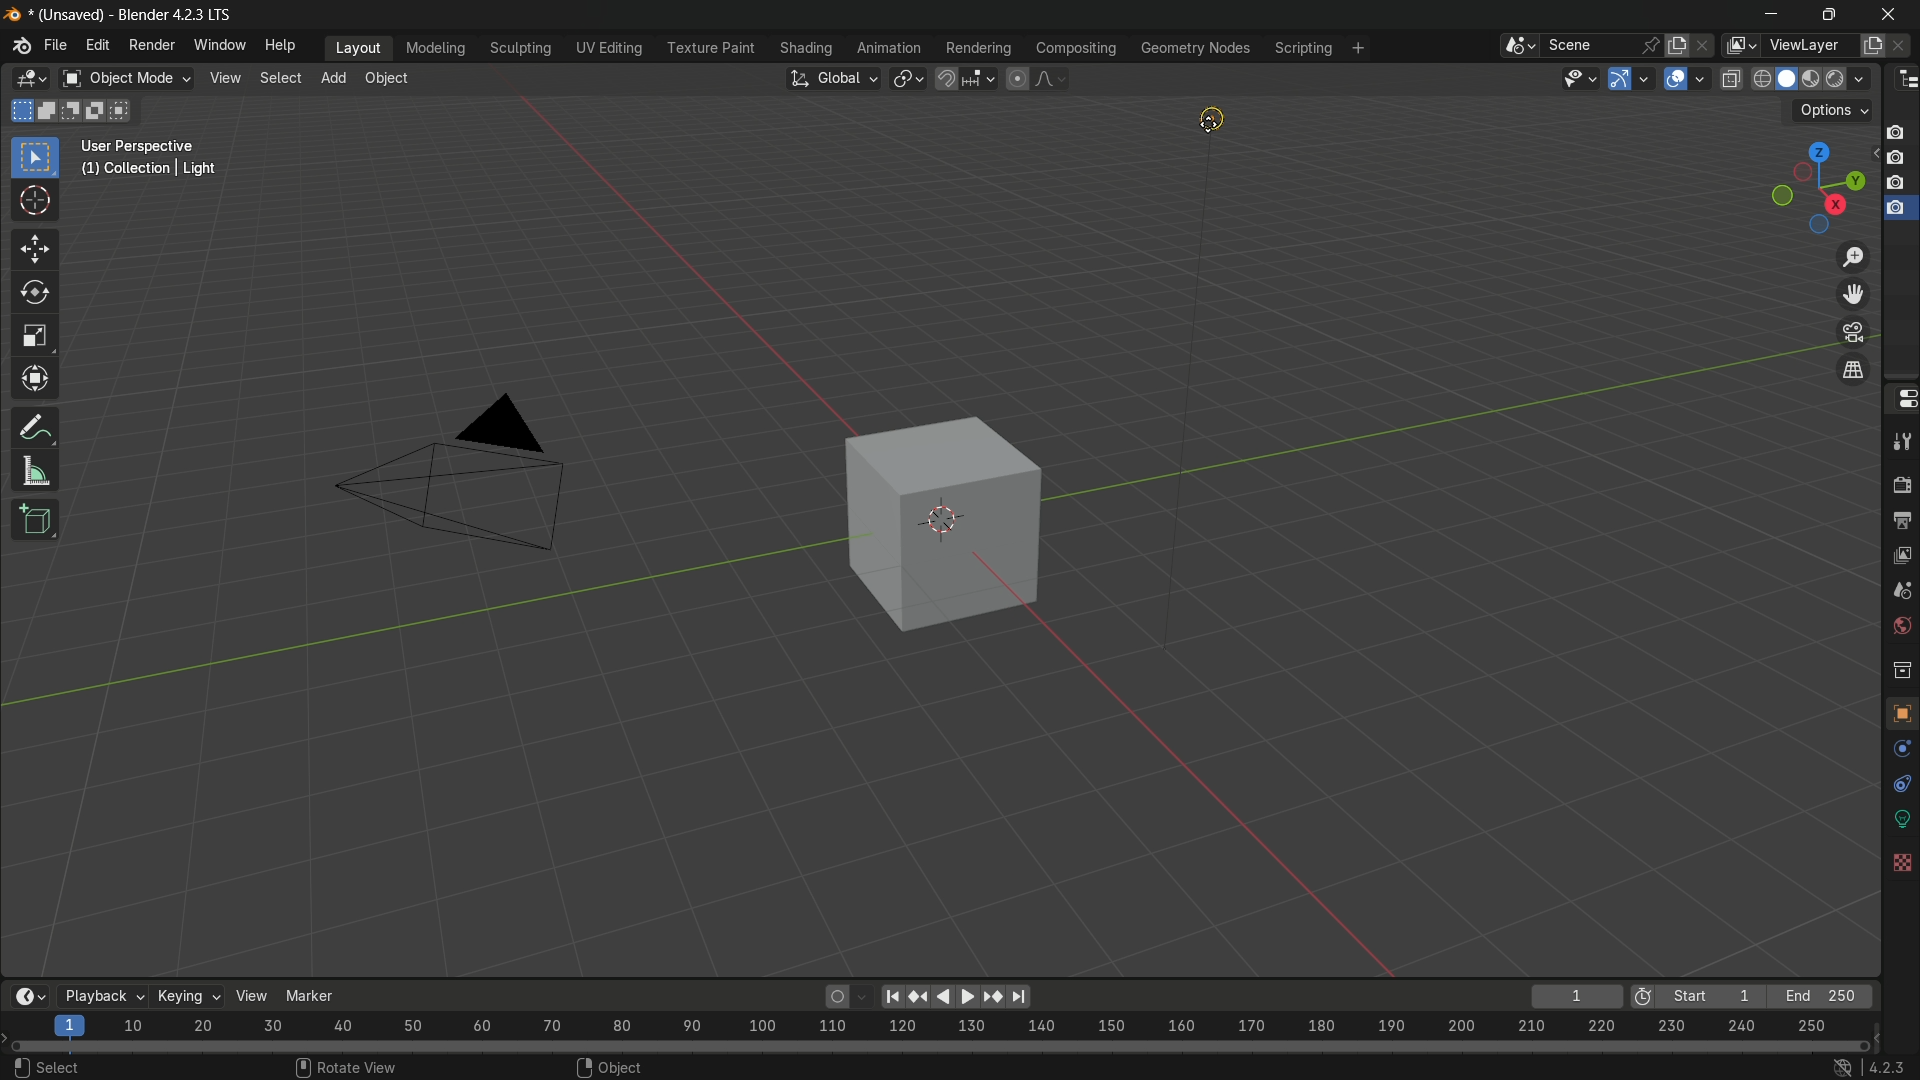 The height and width of the screenshot is (1080, 1920). Describe the element at coordinates (445, 486) in the screenshot. I see `camera` at that location.